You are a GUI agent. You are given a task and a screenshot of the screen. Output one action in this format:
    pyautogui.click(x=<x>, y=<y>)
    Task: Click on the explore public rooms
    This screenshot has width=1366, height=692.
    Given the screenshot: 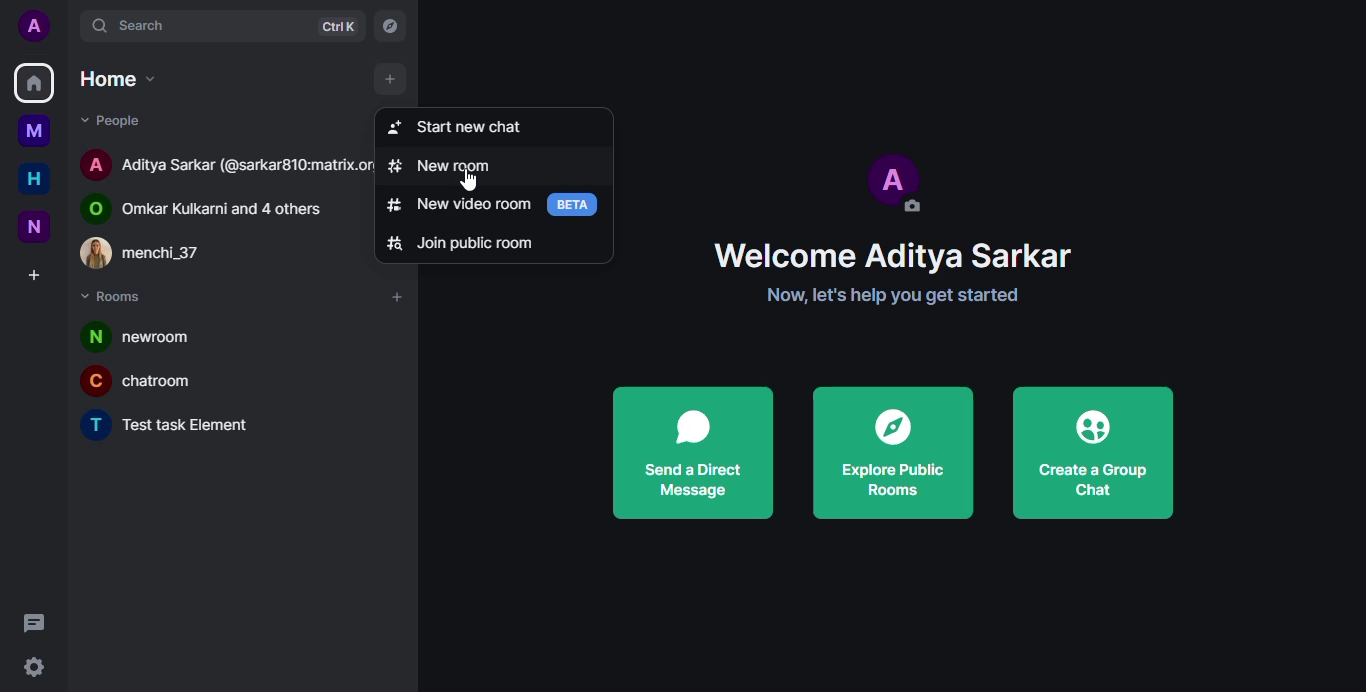 What is the action you would take?
    pyautogui.click(x=893, y=454)
    